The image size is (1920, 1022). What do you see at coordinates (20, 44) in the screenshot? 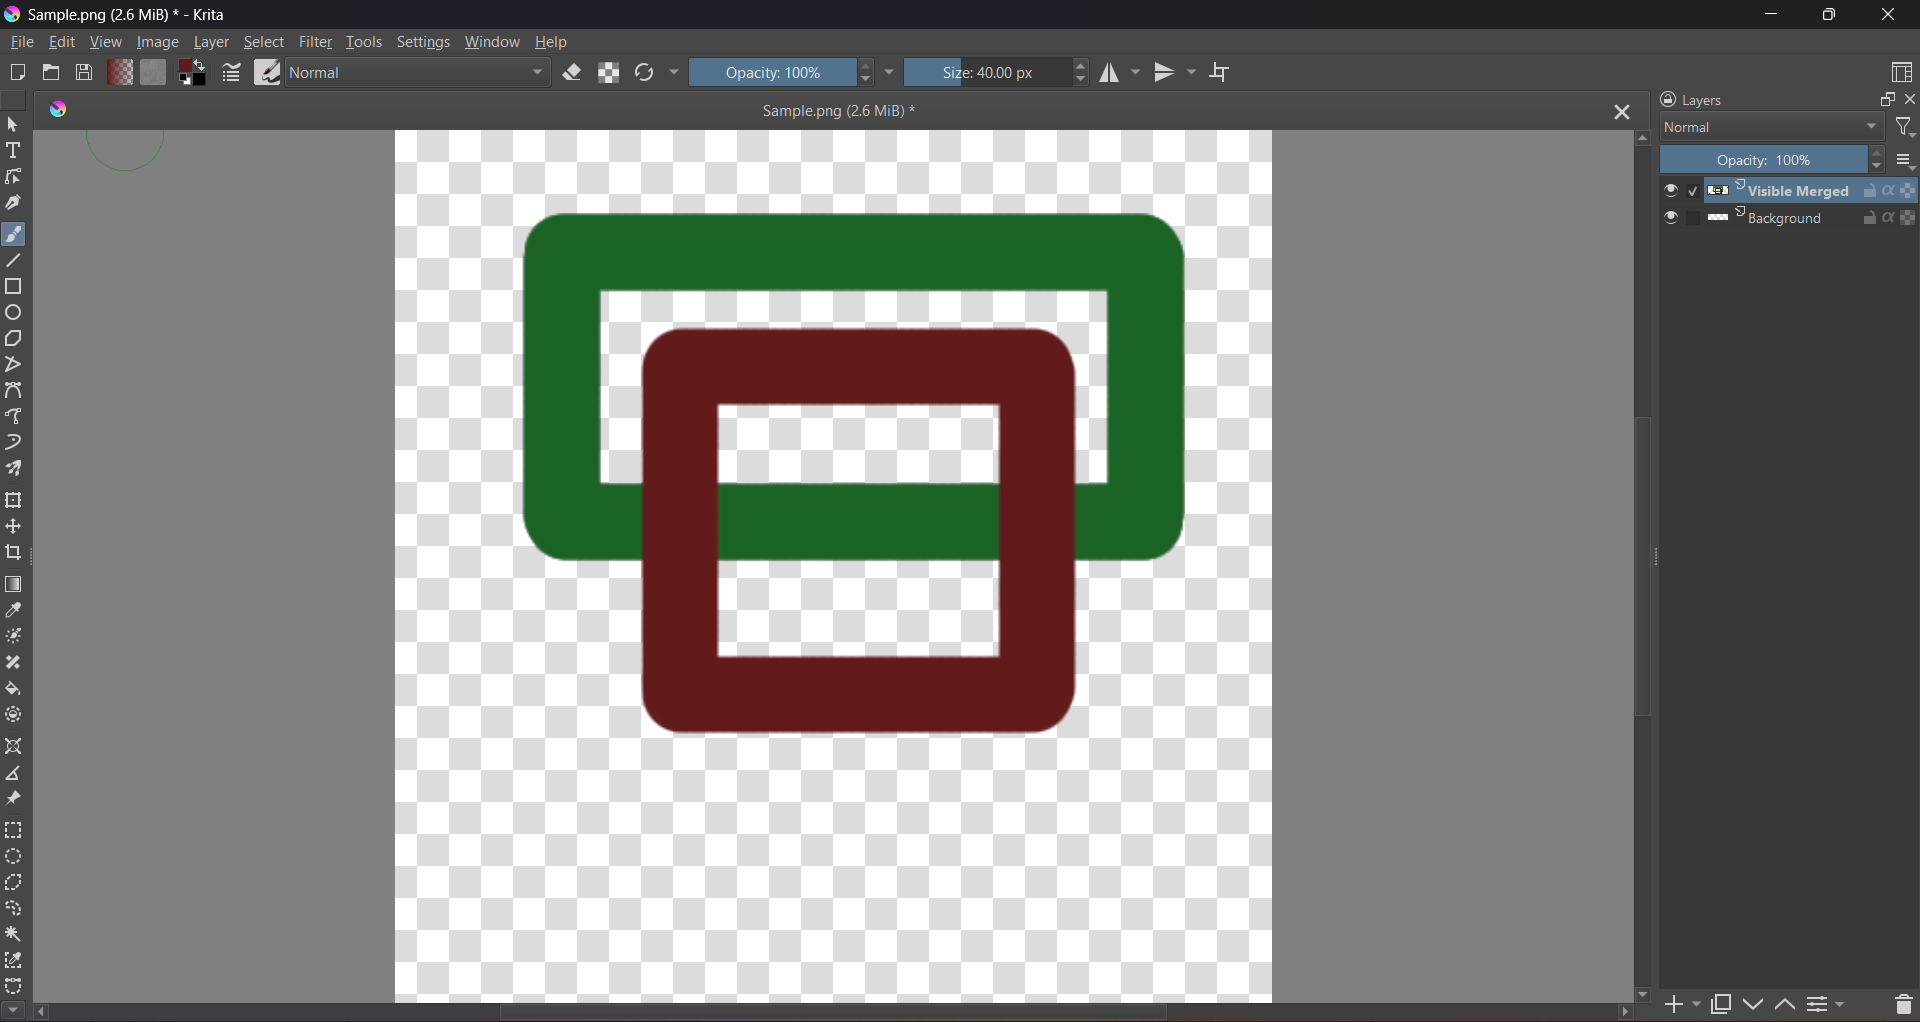
I see `File` at bounding box center [20, 44].